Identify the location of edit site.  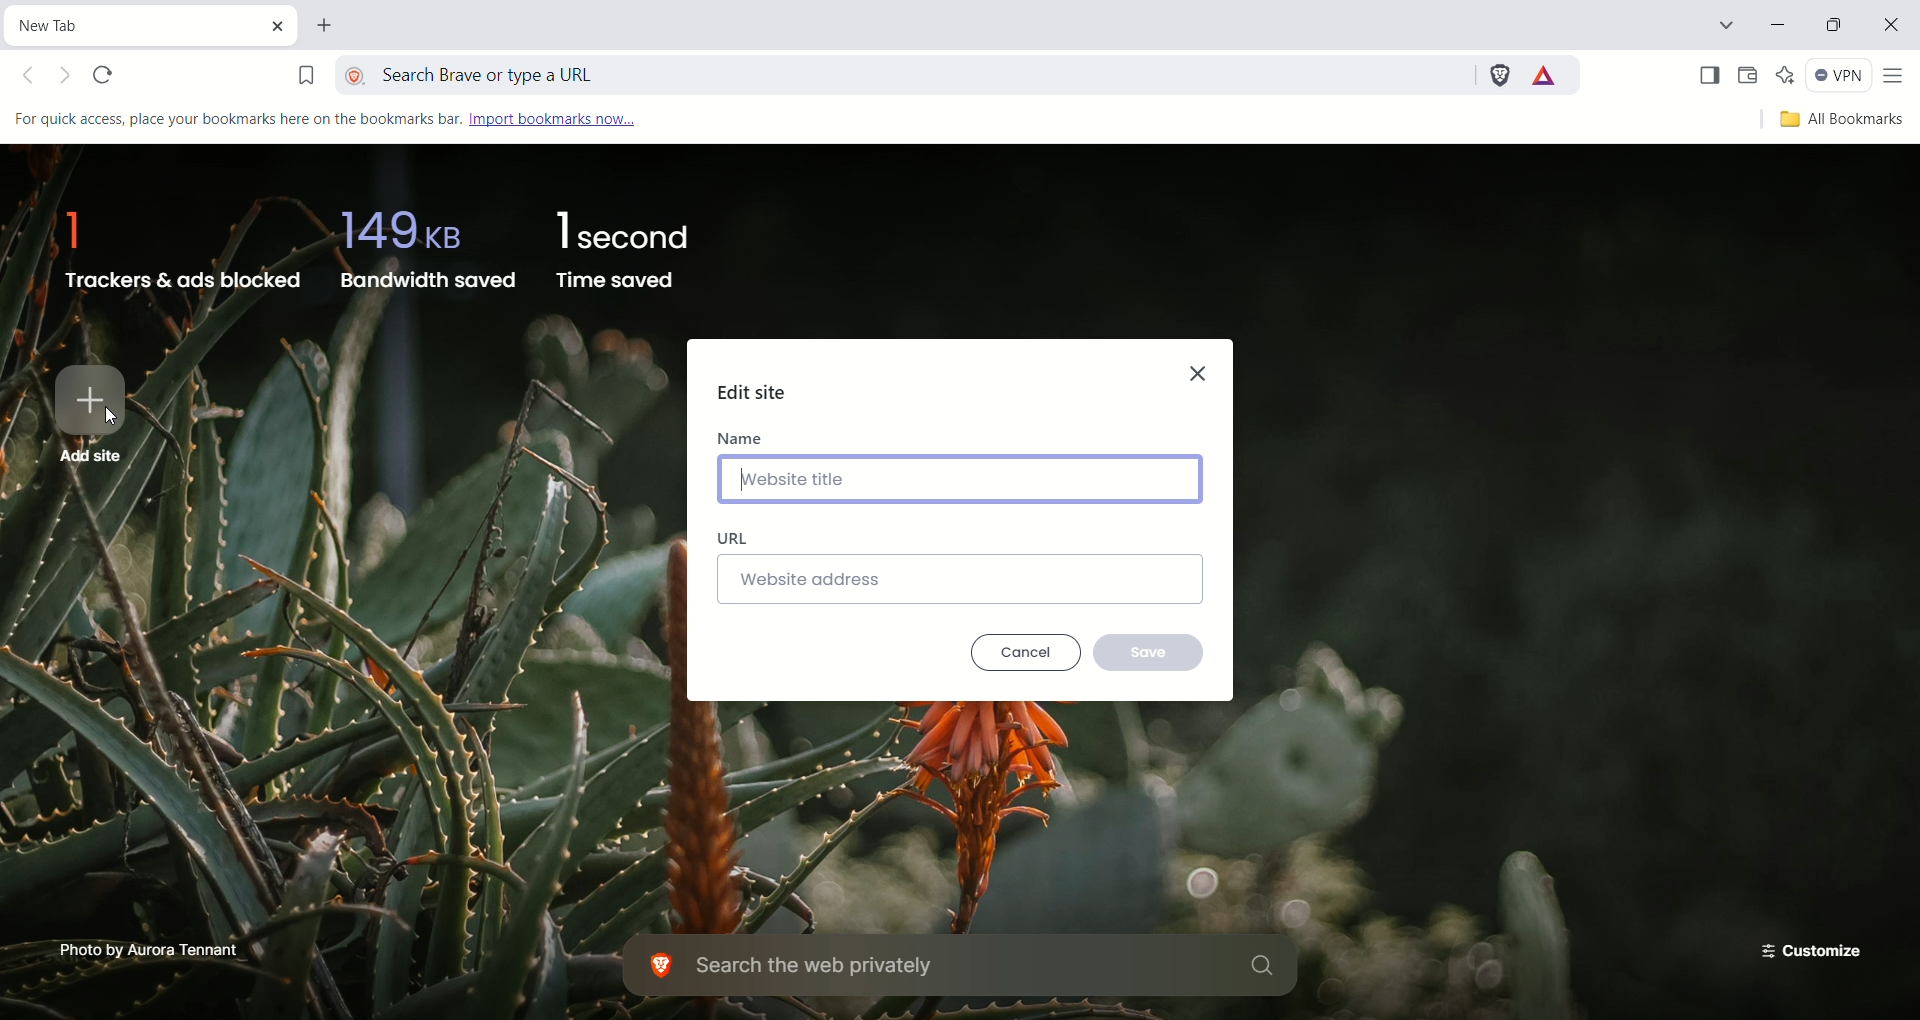
(754, 392).